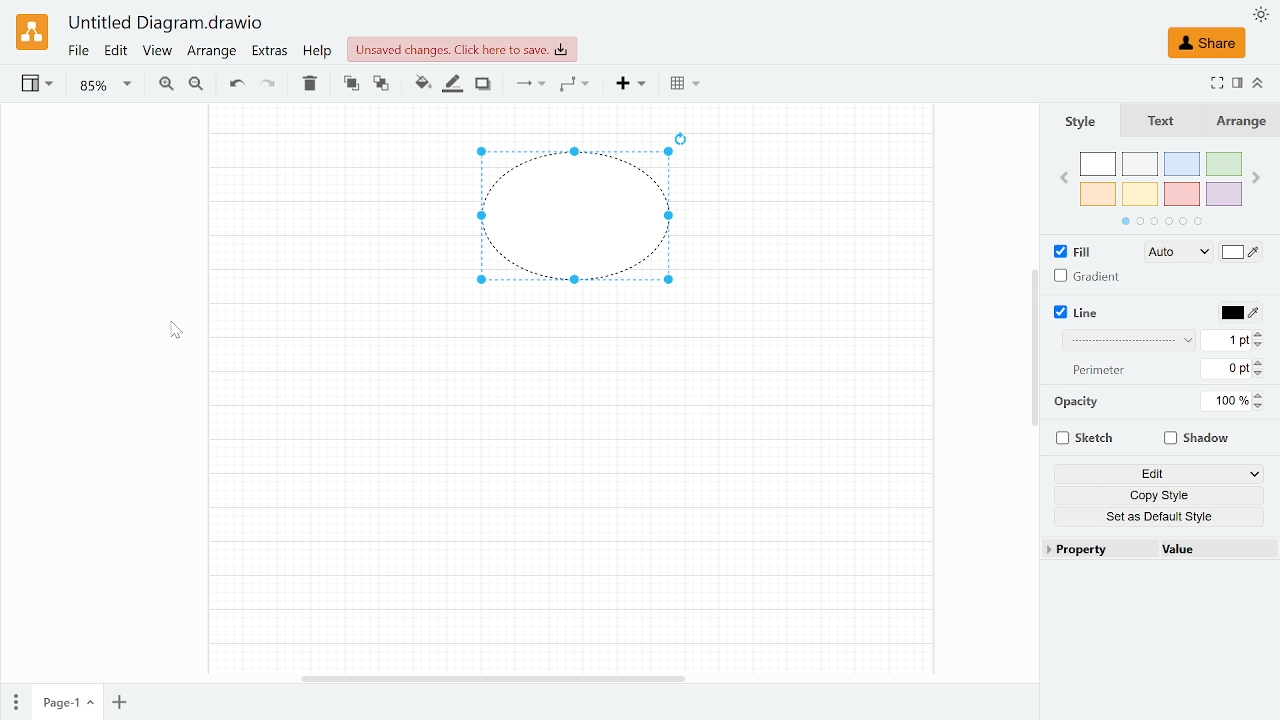 Image resolution: width=1280 pixels, height=720 pixels. What do you see at coordinates (1263, 374) in the screenshot?
I see `Decrease perimeter` at bounding box center [1263, 374].